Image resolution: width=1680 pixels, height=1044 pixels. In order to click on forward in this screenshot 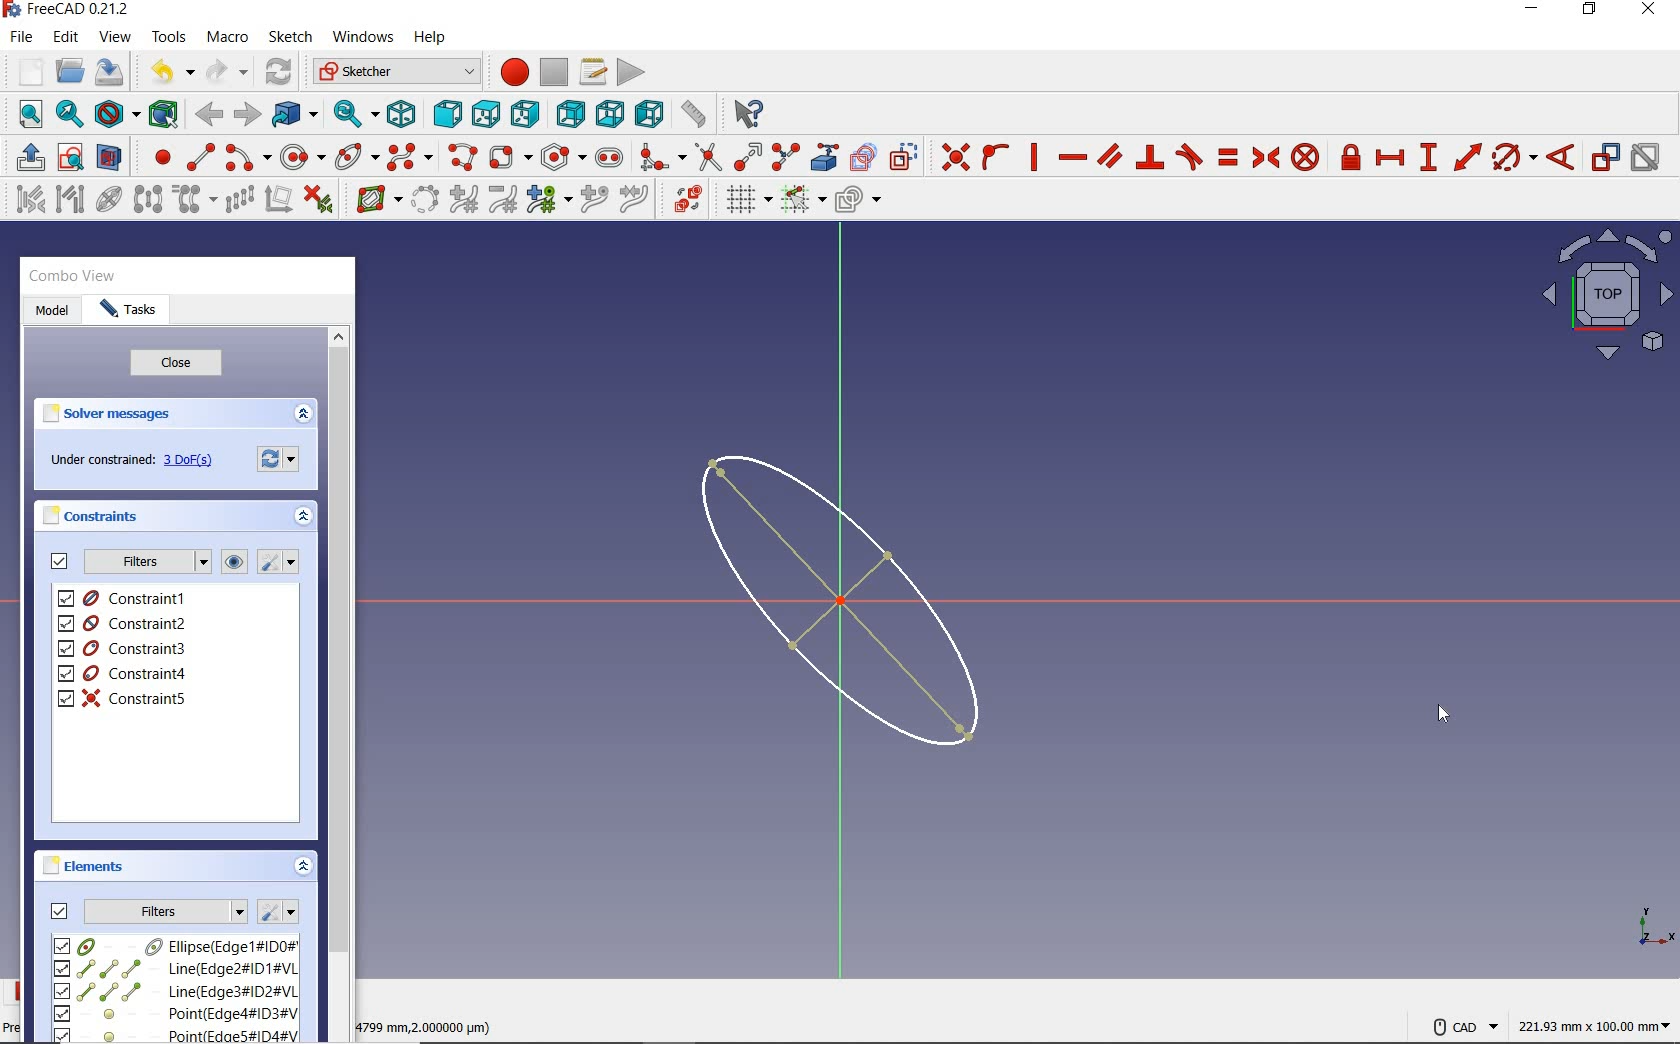, I will do `click(245, 115)`.